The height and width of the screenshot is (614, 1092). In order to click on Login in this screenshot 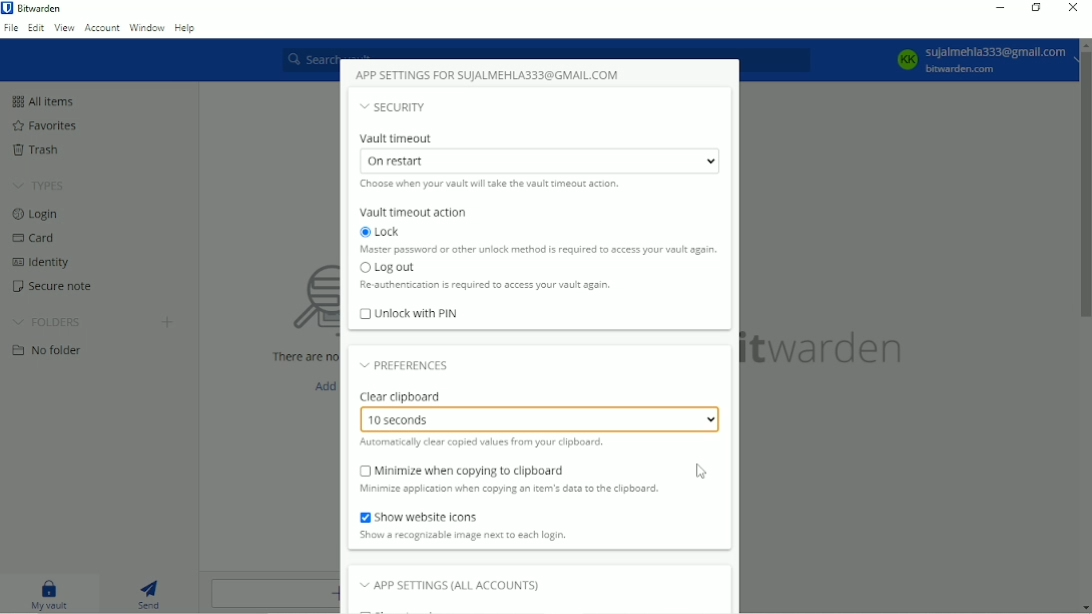, I will do `click(40, 215)`.